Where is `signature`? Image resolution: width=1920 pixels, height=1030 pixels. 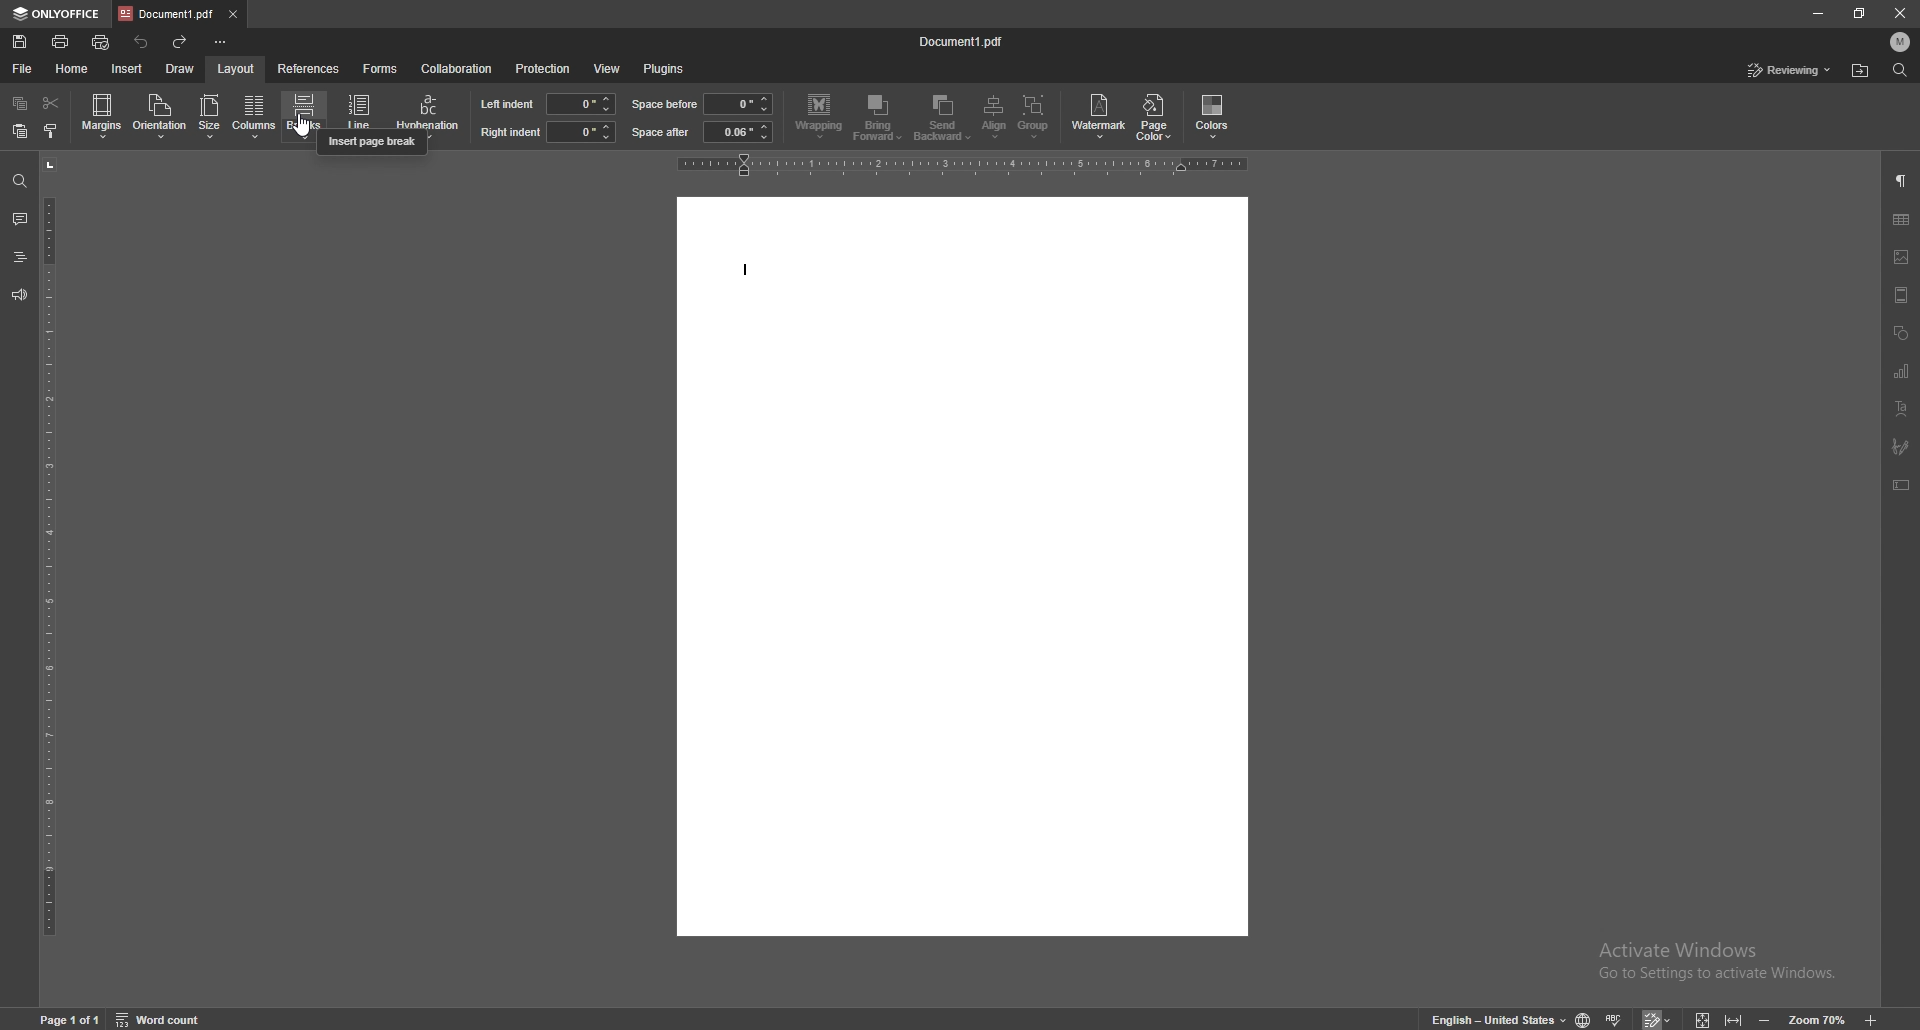
signature is located at coordinates (1897, 445).